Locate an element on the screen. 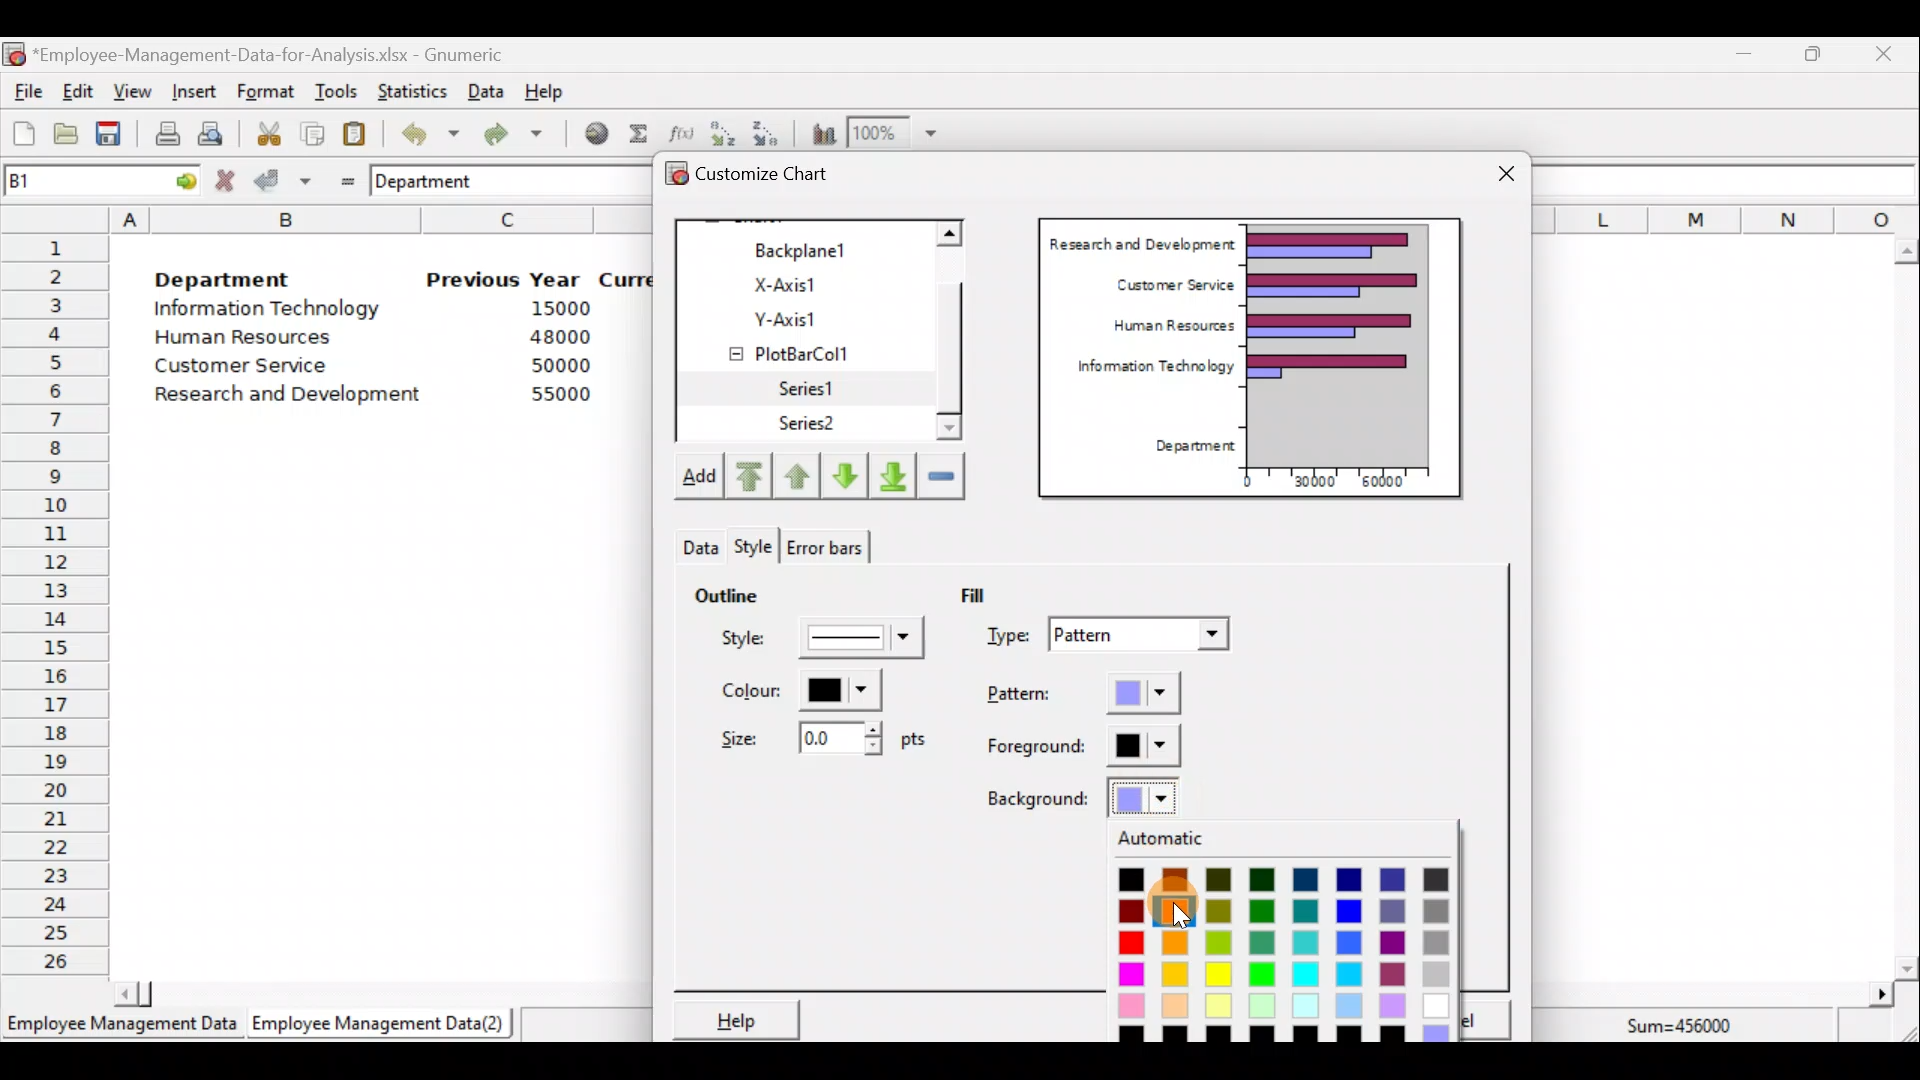 The width and height of the screenshot is (1920, 1080). Customer Service is located at coordinates (1170, 282).